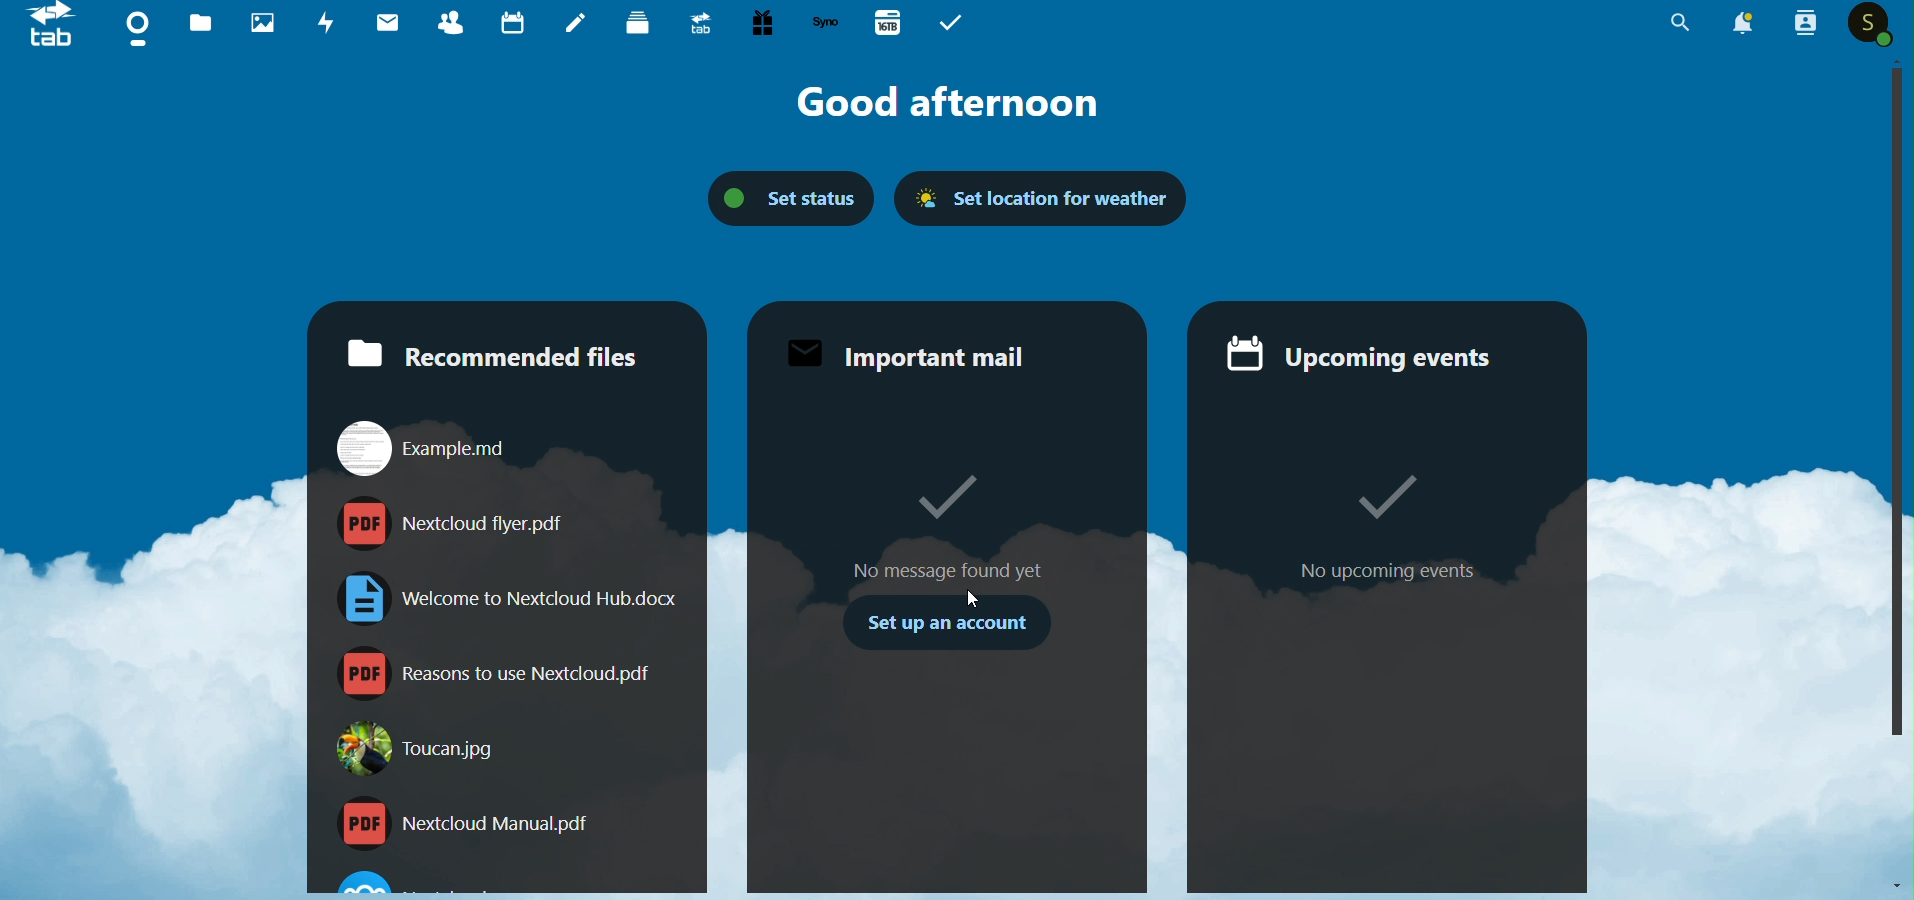 The height and width of the screenshot is (900, 1914). What do you see at coordinates (382, 23) in the screenshot?
I see `Mail` at bounding box center [382, 23].